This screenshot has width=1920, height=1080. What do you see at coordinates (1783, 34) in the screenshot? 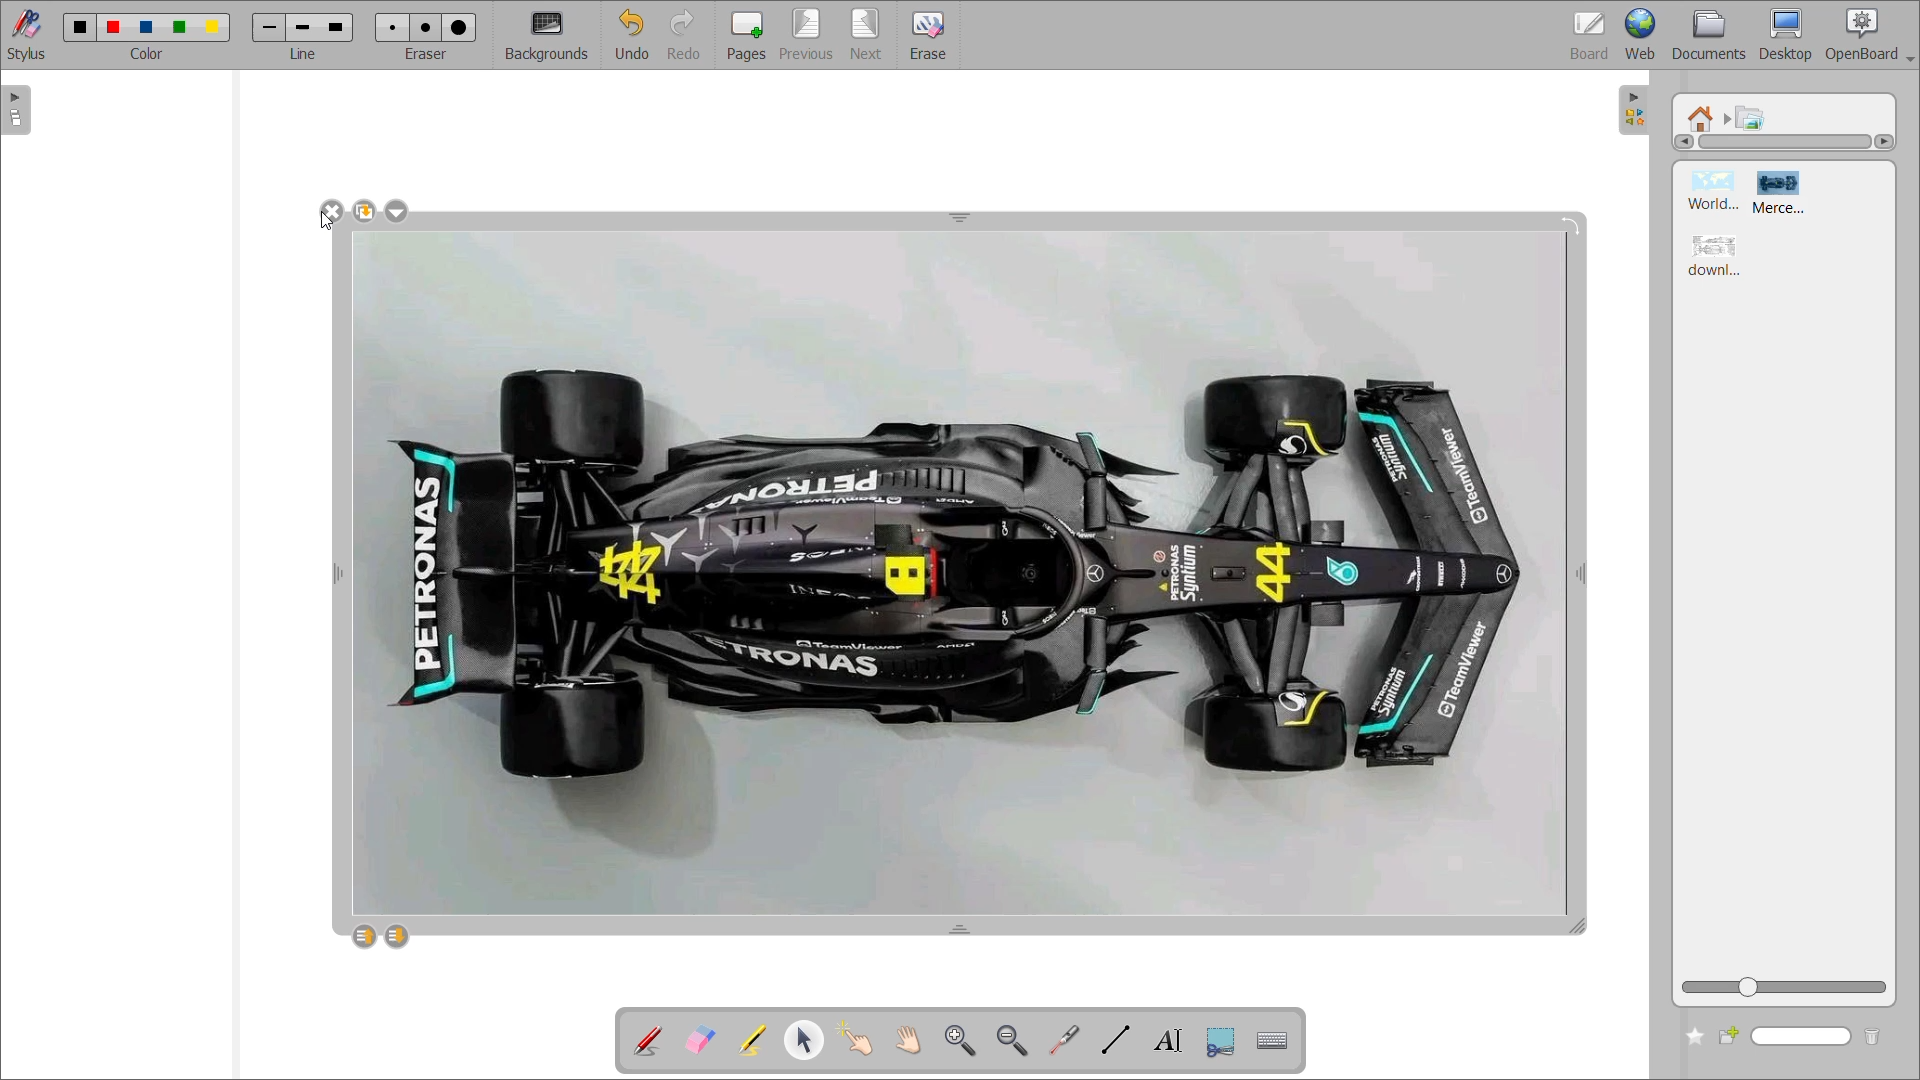
I see `desktop` at bounding box center [1783, 34].